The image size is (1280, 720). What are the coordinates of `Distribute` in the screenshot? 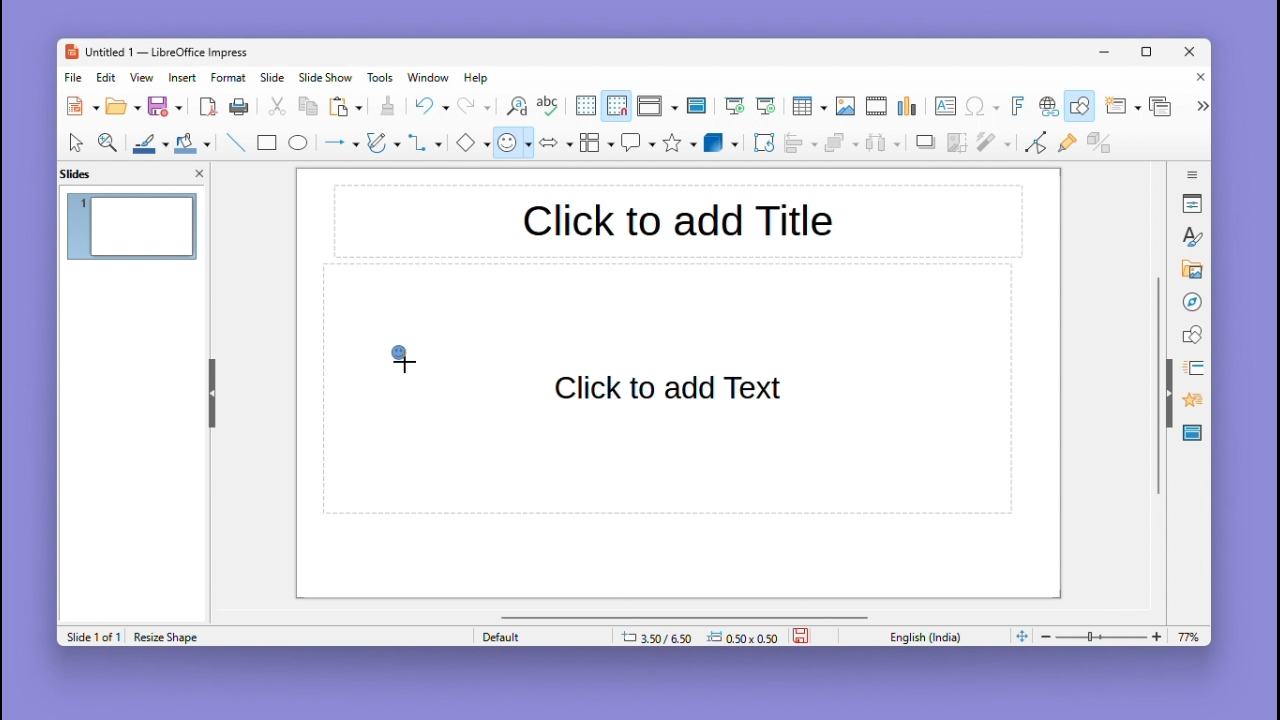 It's located at (886, 145).